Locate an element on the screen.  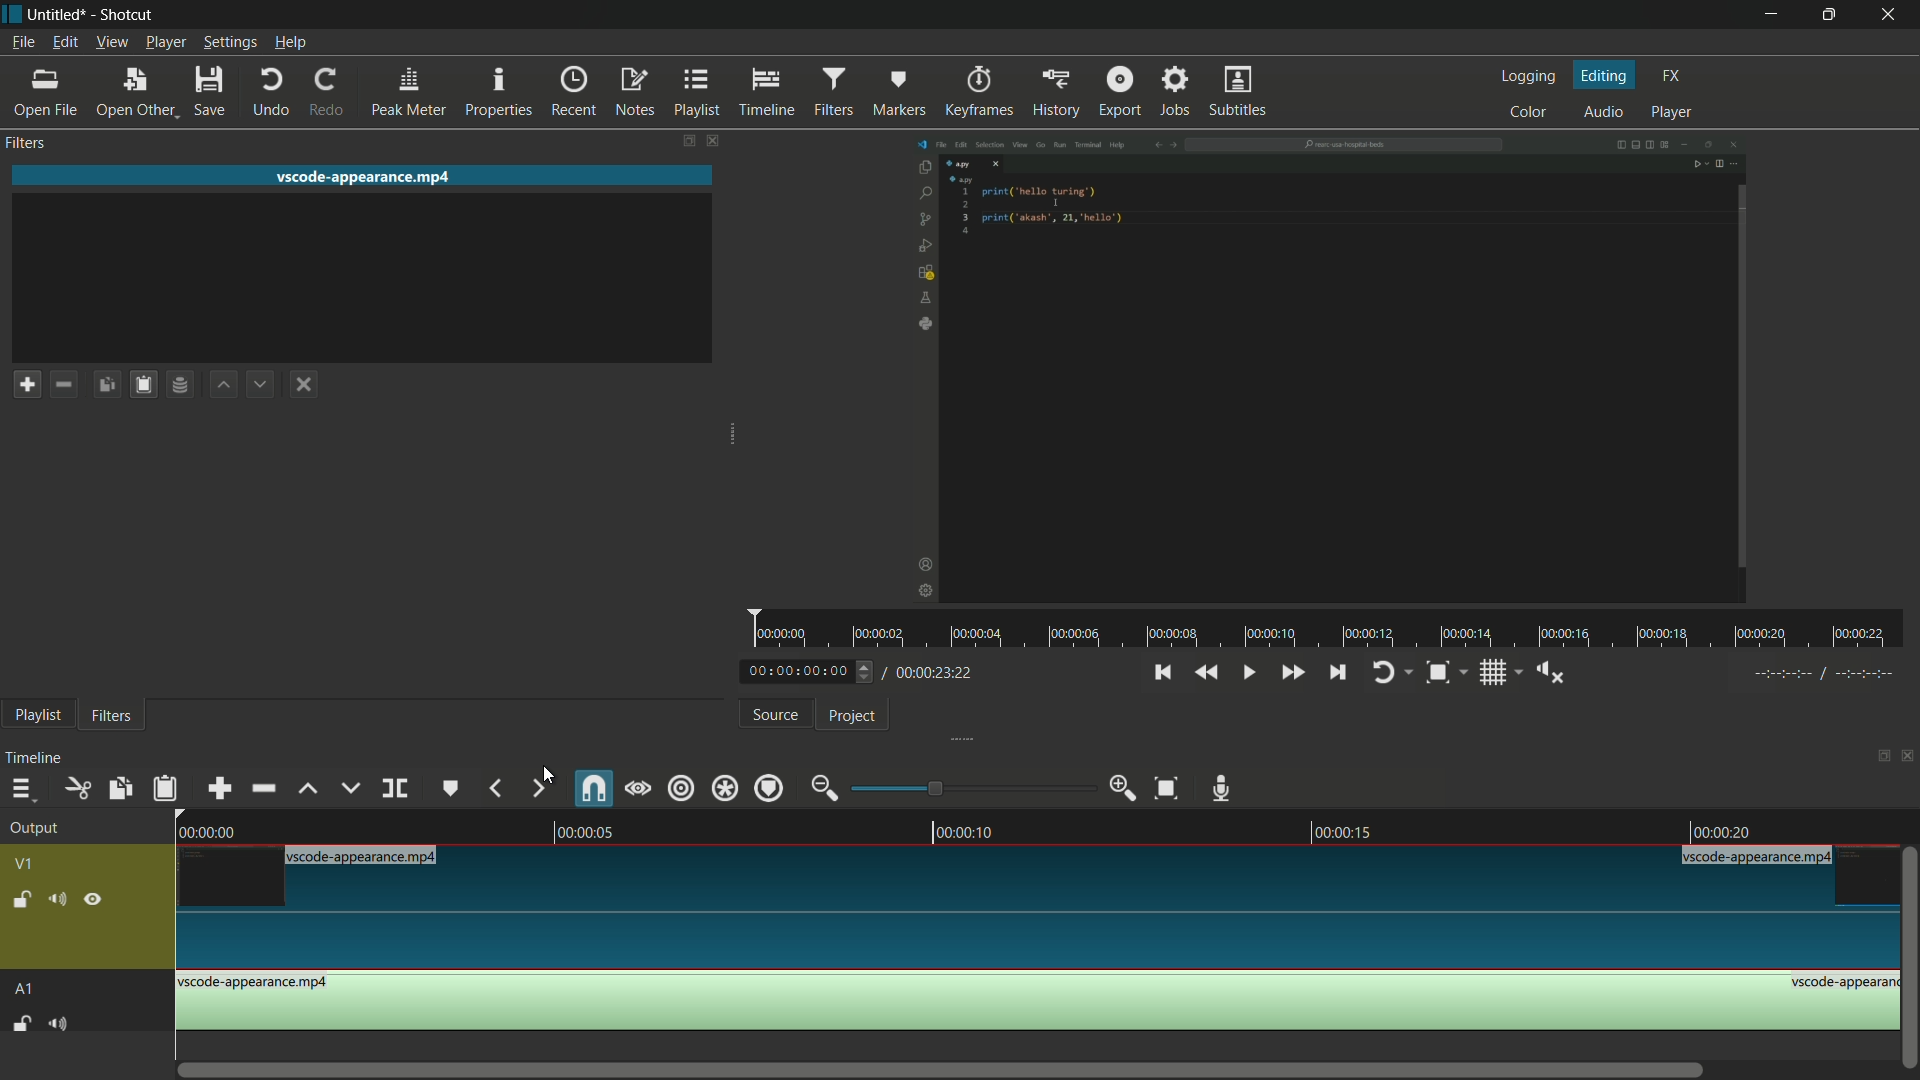
ripple markers is located at coordinates (770, 788).